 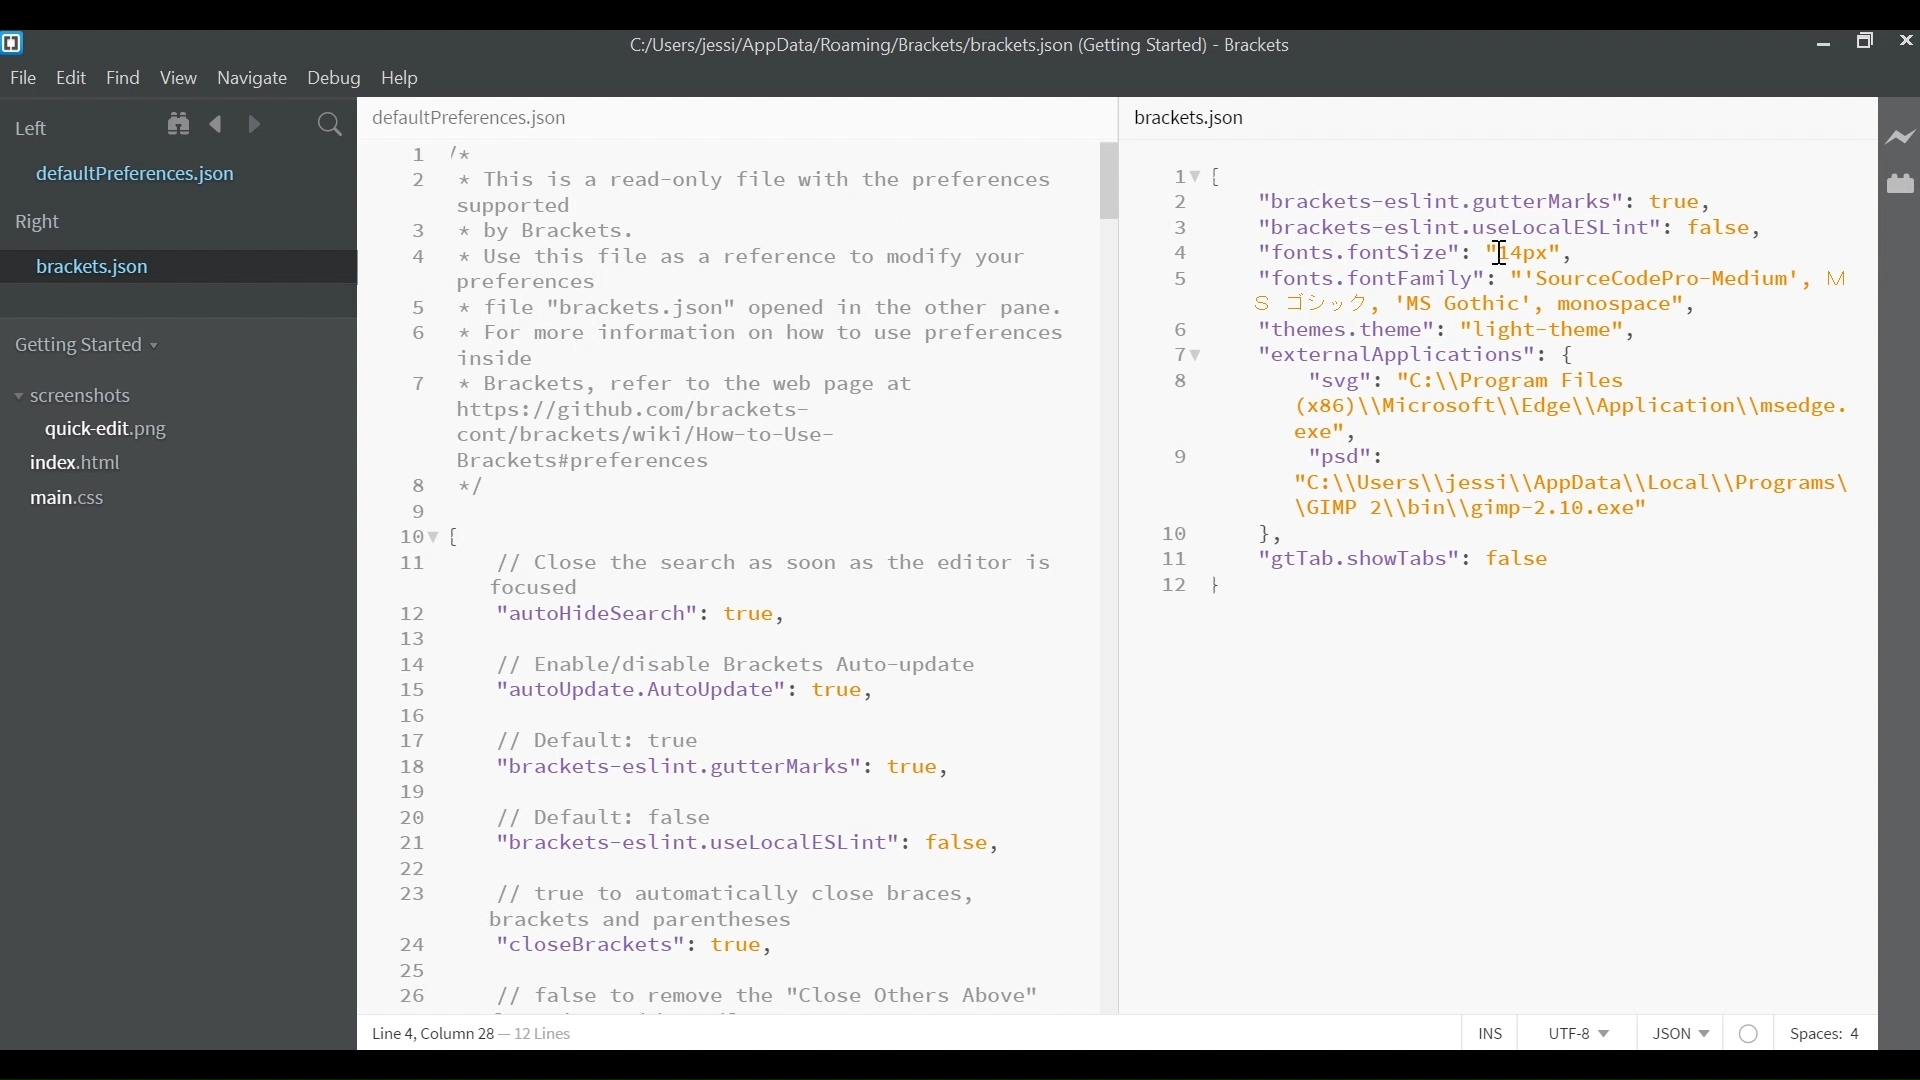 I want to click on defaultPreference.json File, so click(x=142, y=175).